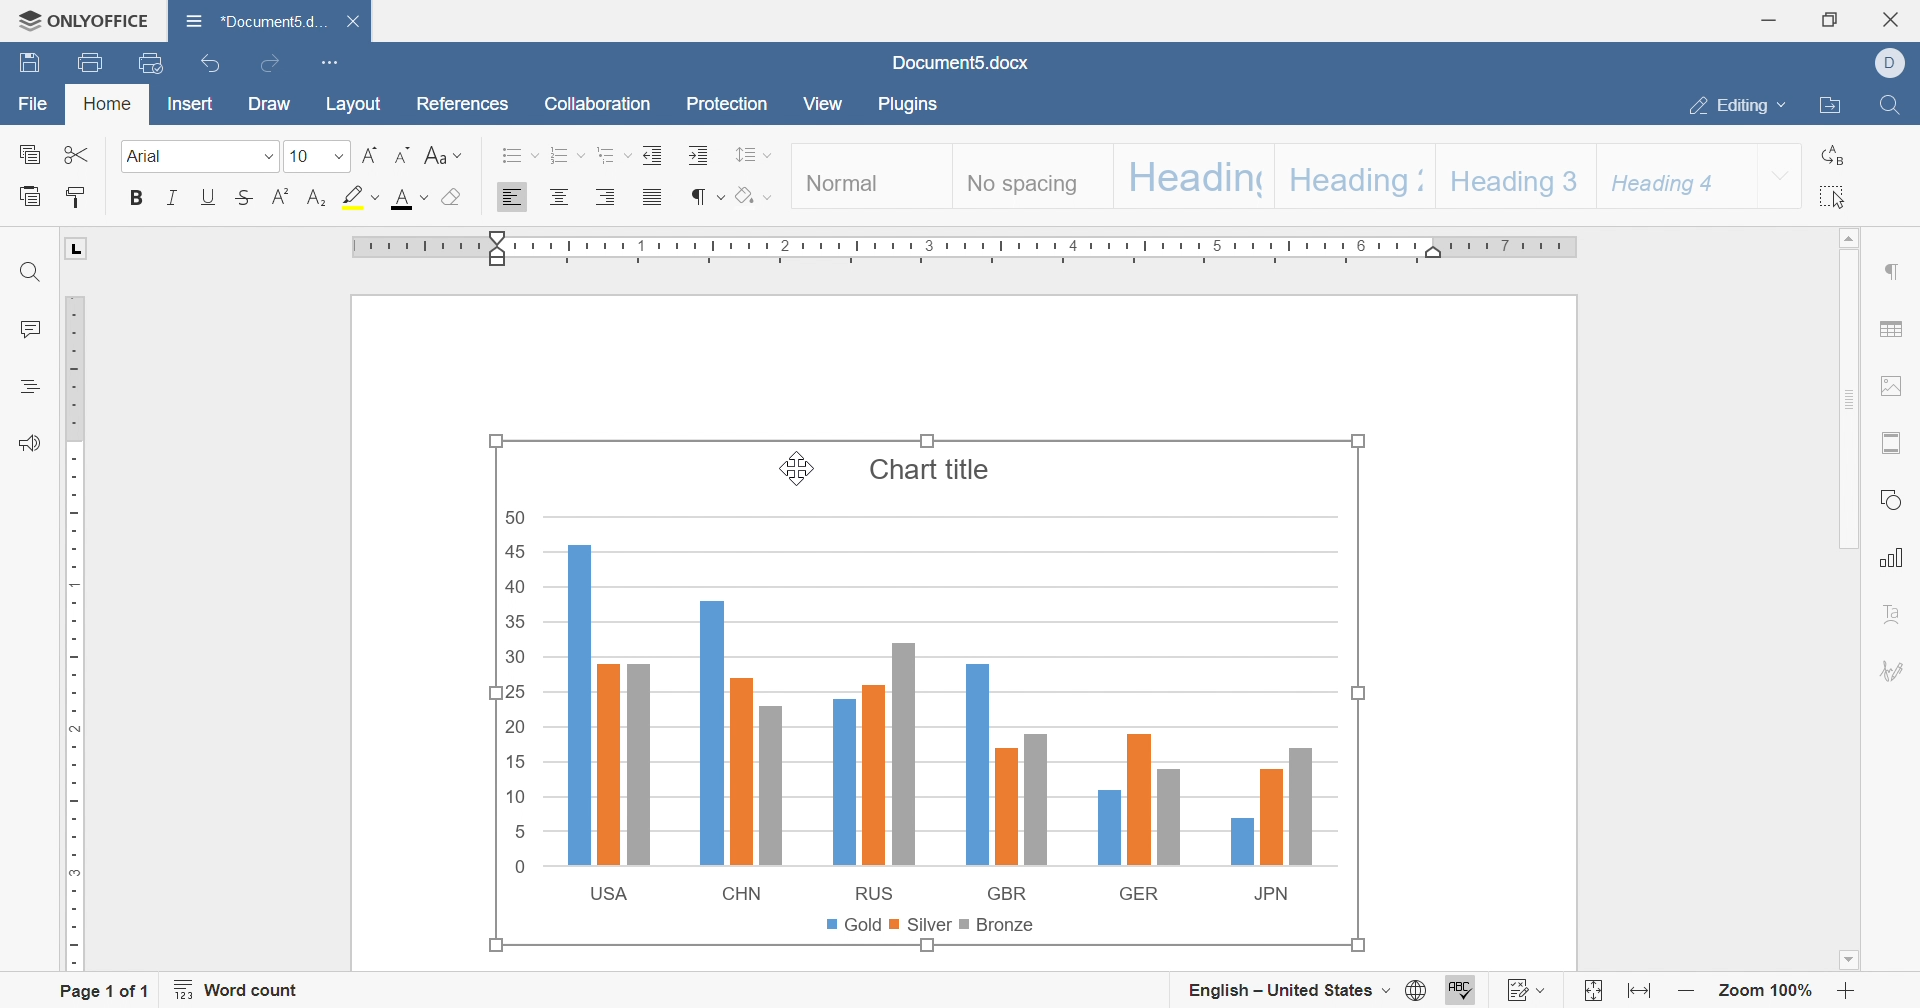 This screenshot has width=1920, height=1008. Describe the element at coordinates (93, 63) in the screenshot. I see `print` at that location.